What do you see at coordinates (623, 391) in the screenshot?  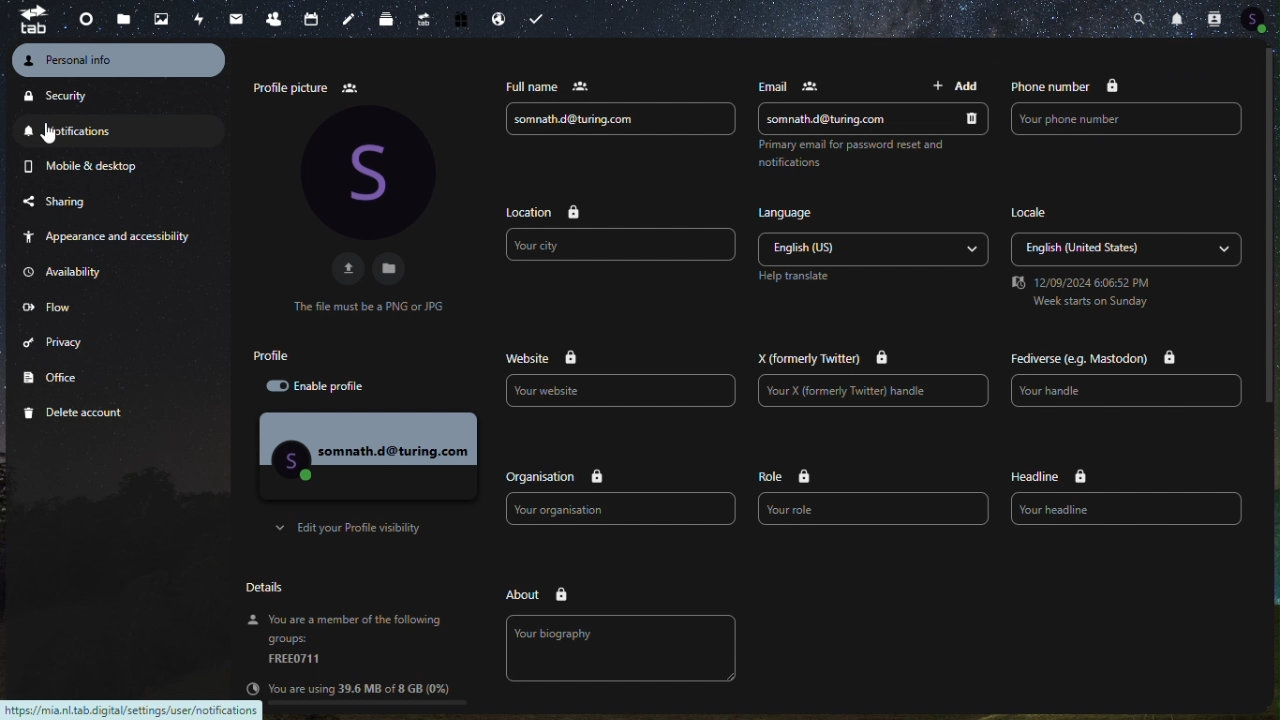 I see `Your website` at bounding box center [623, 391].